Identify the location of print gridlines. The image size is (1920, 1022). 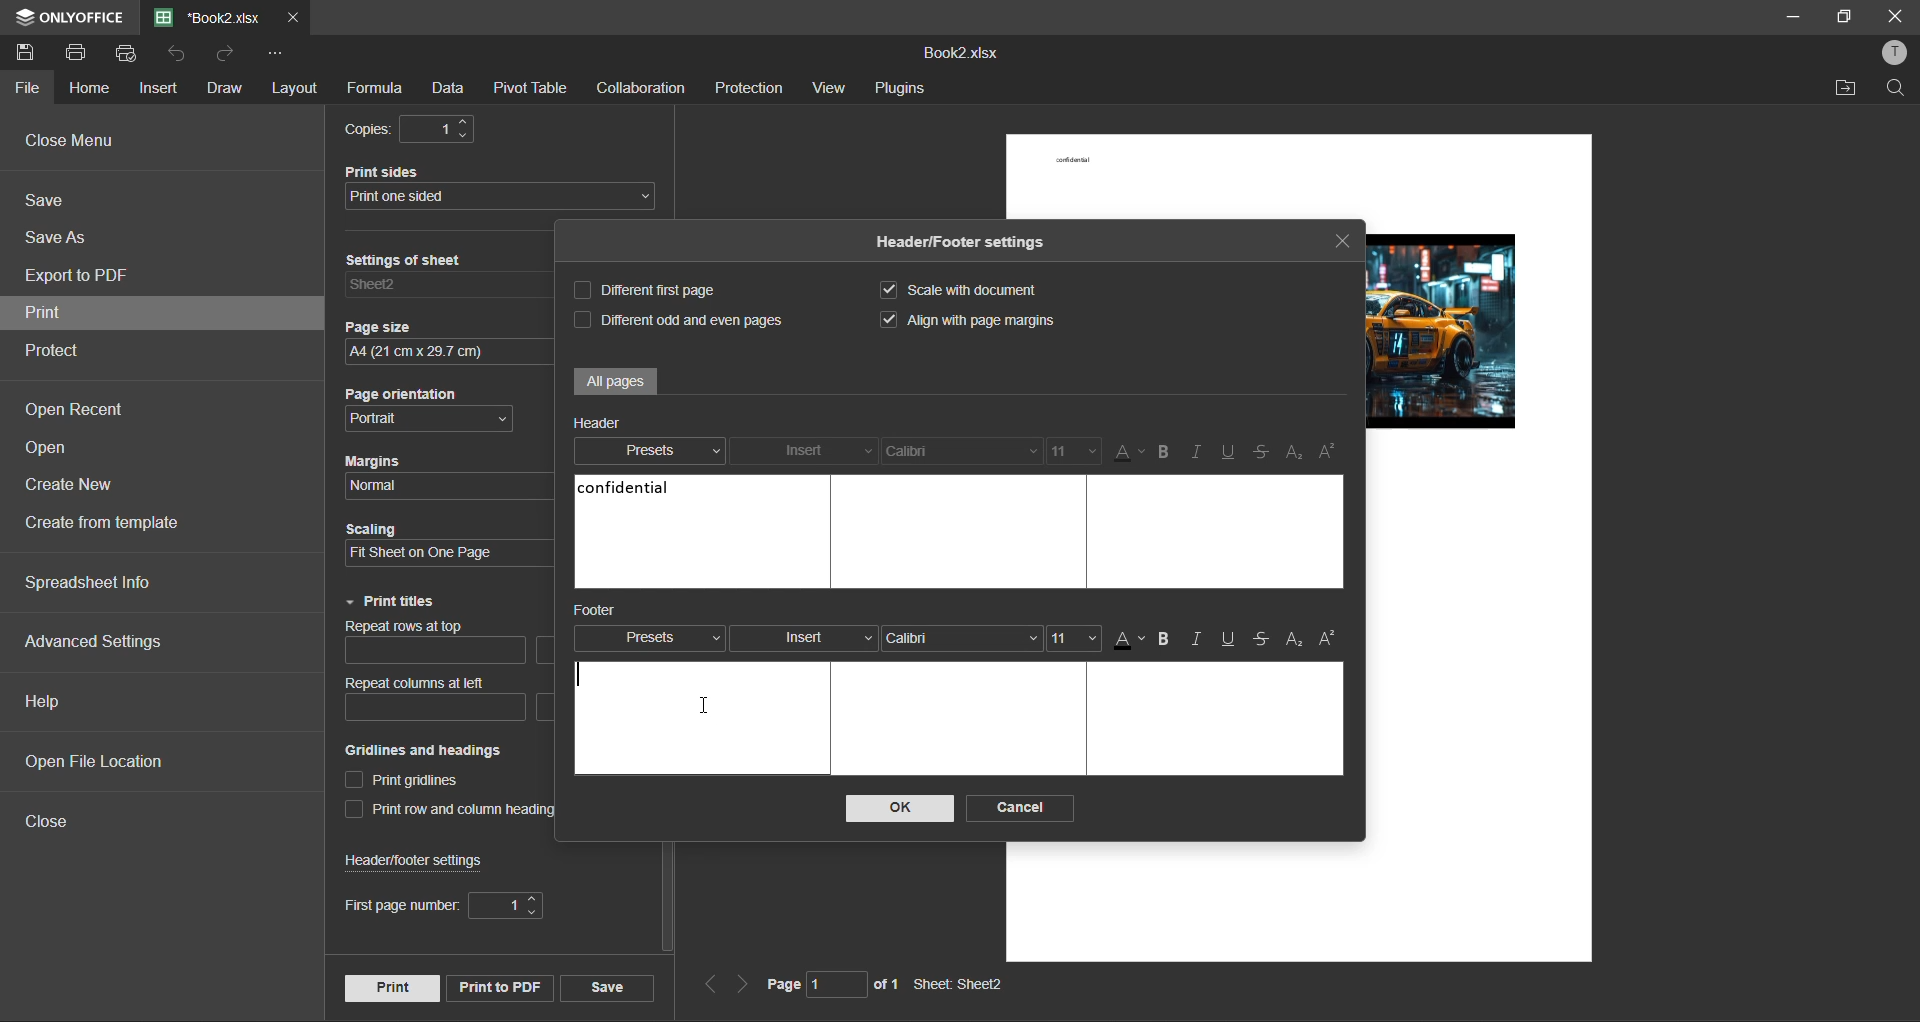
(404, 782).